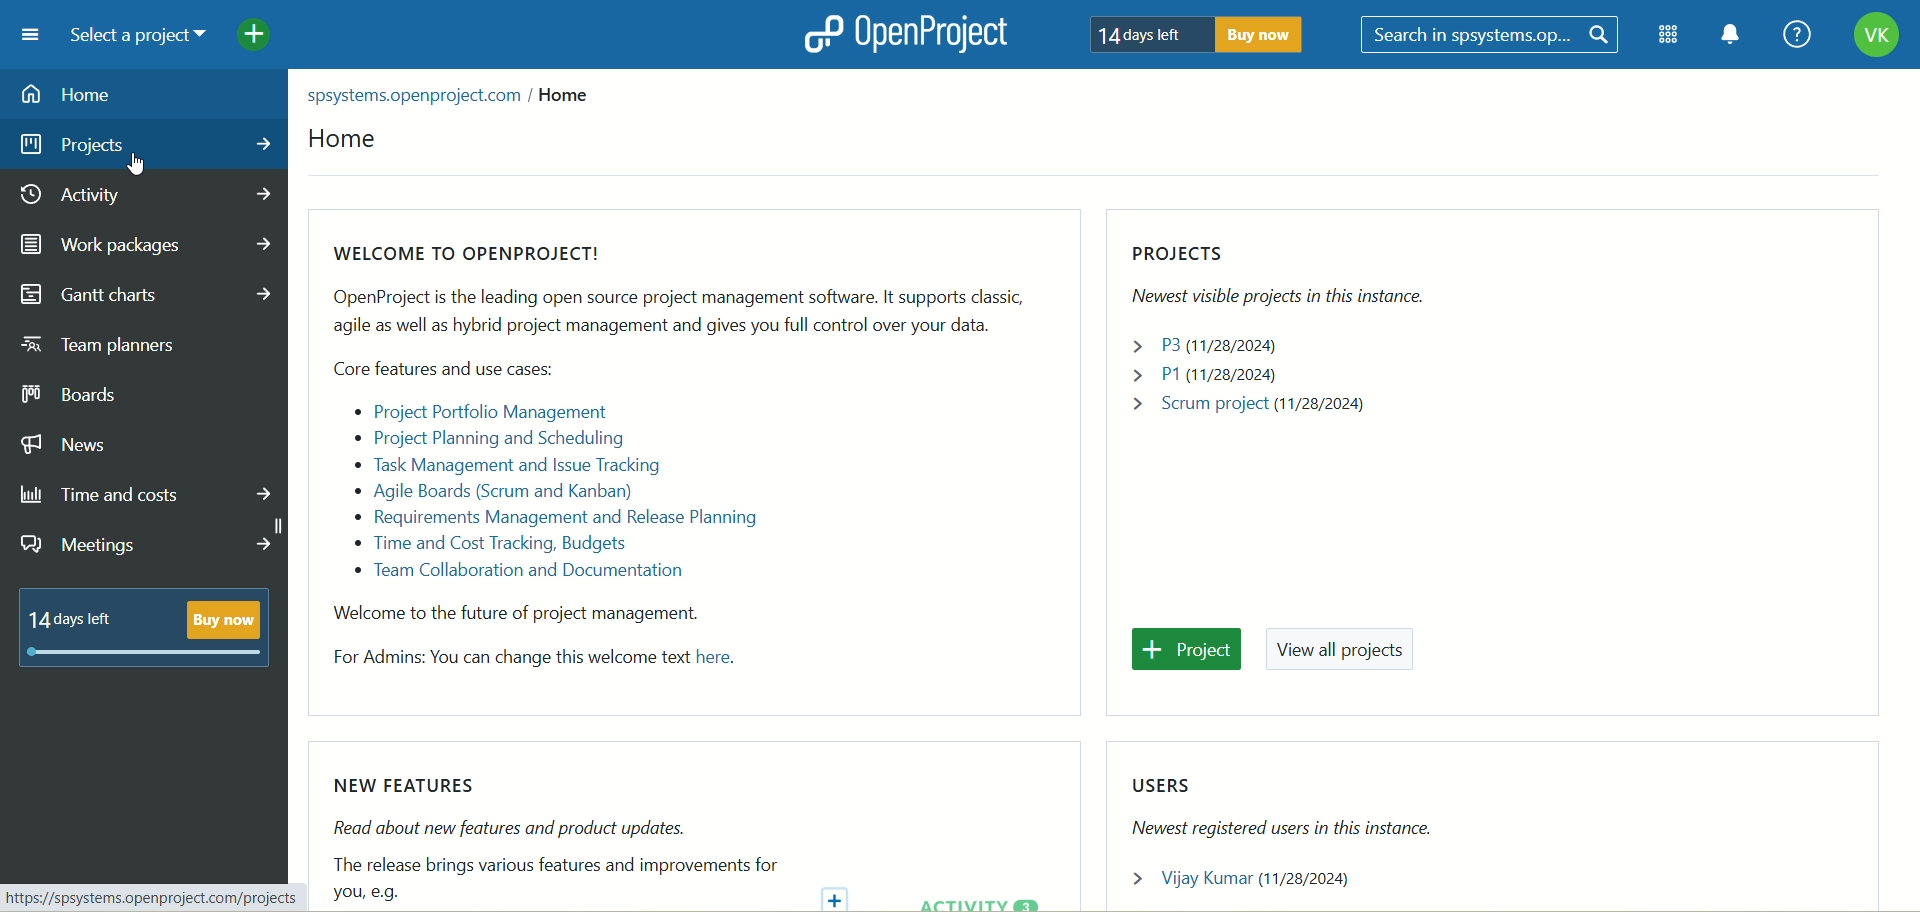 The height and width of the screenshot is (912, 1920). What do you see at coordinates (137, 33) in the screenshot?
I see `select a project` at bounding box center [137, 33].